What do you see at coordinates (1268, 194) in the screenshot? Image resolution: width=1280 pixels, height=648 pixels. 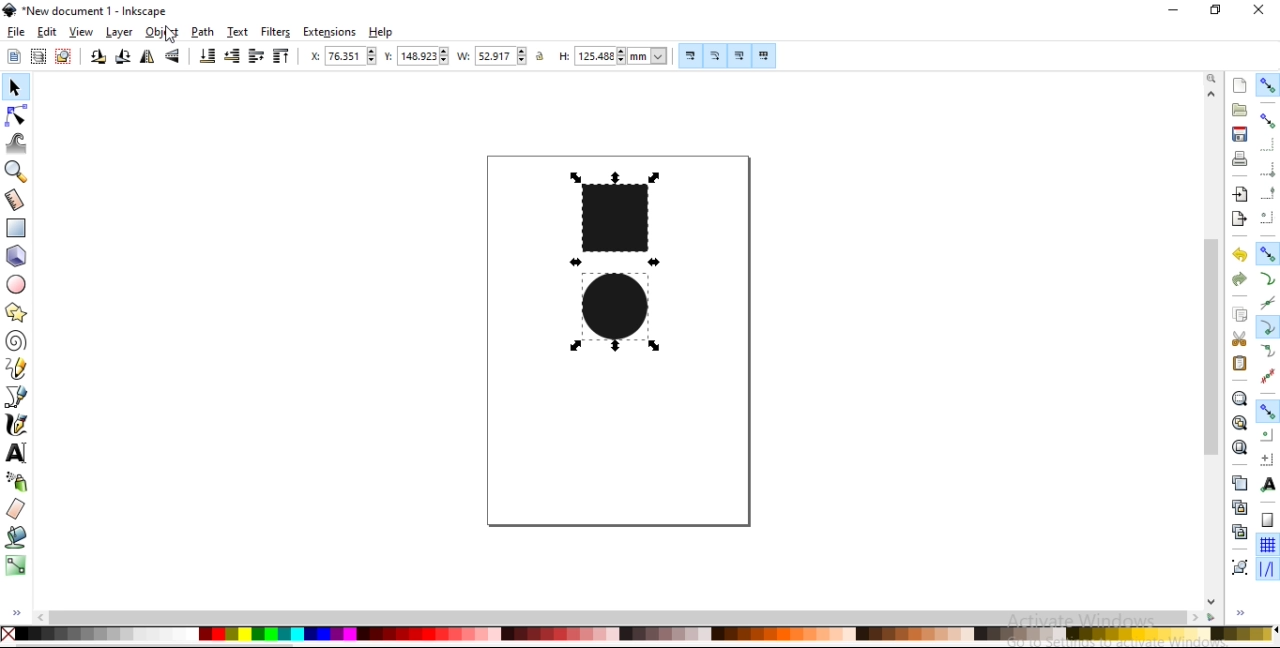 I see `snap midpoints of bounding box edges` at bounding box center [1268, 194].